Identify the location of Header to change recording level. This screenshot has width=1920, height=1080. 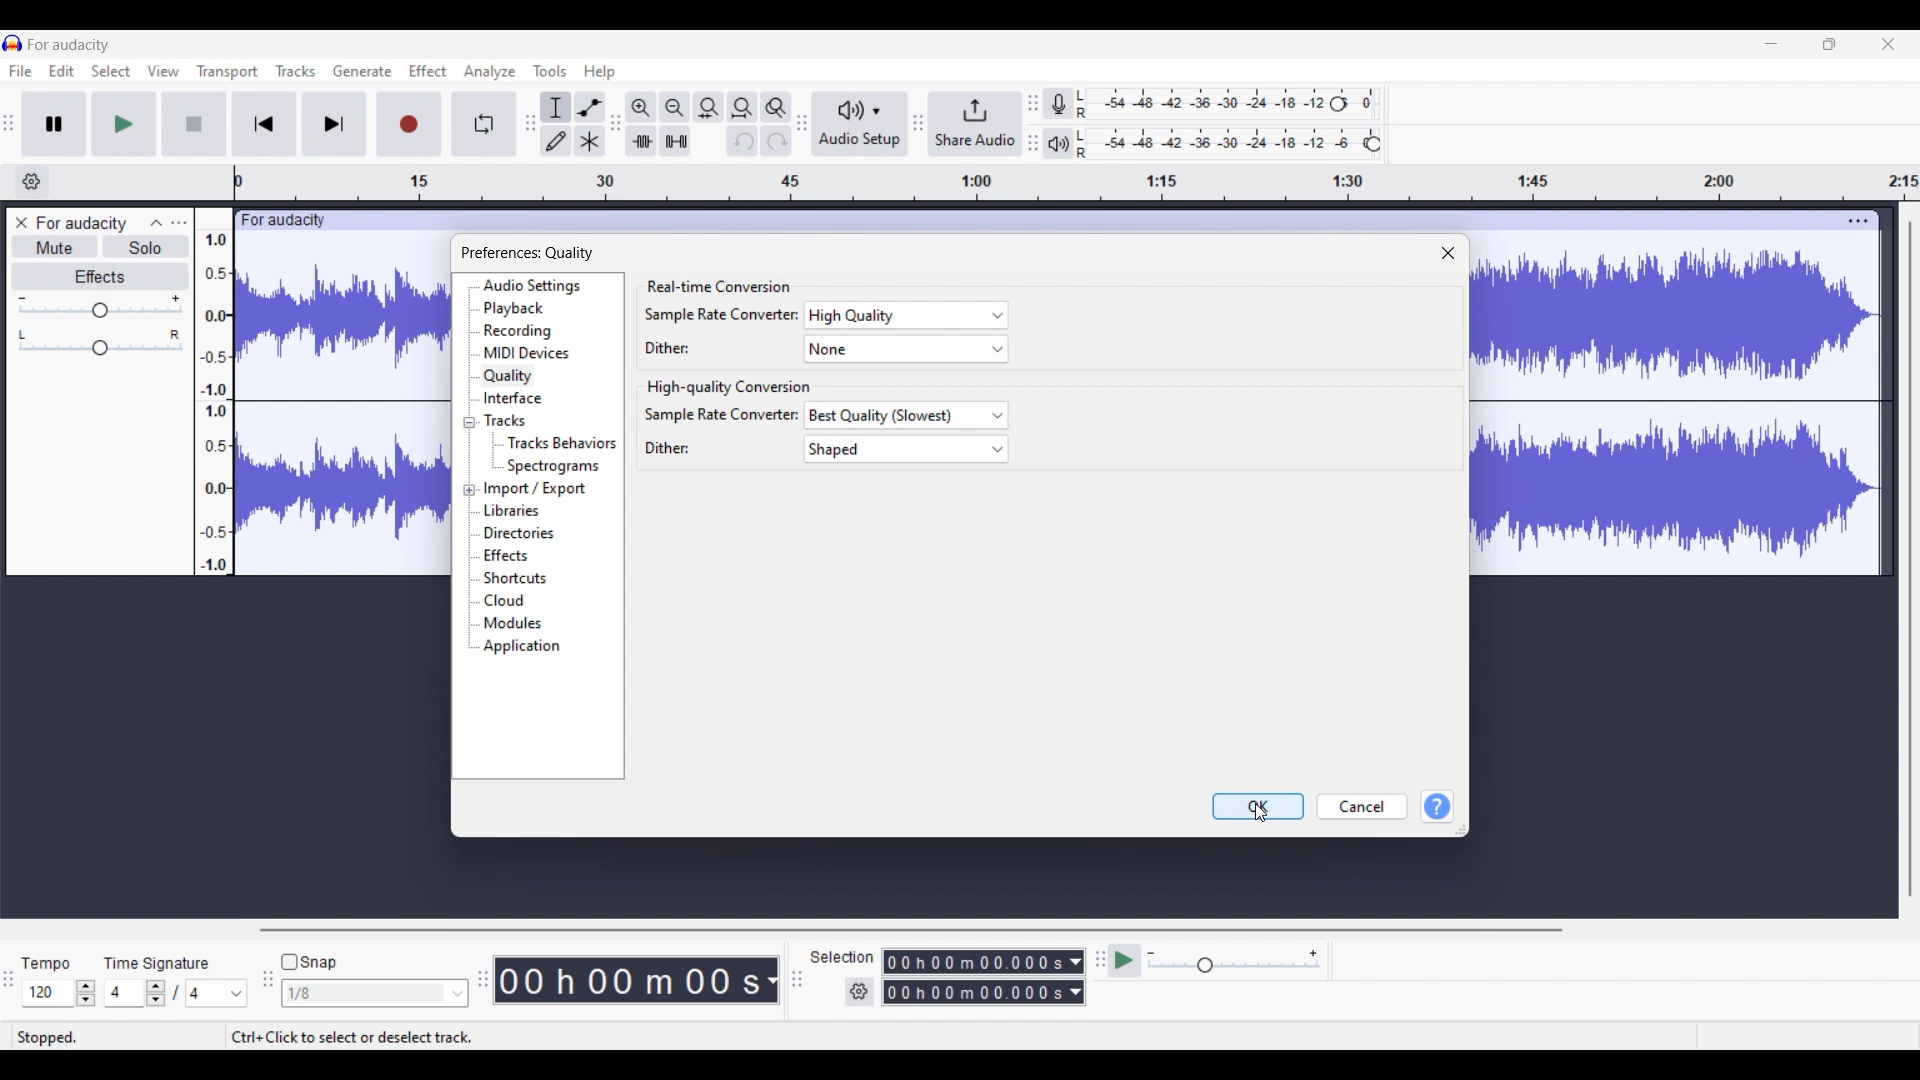
(1338, 104).